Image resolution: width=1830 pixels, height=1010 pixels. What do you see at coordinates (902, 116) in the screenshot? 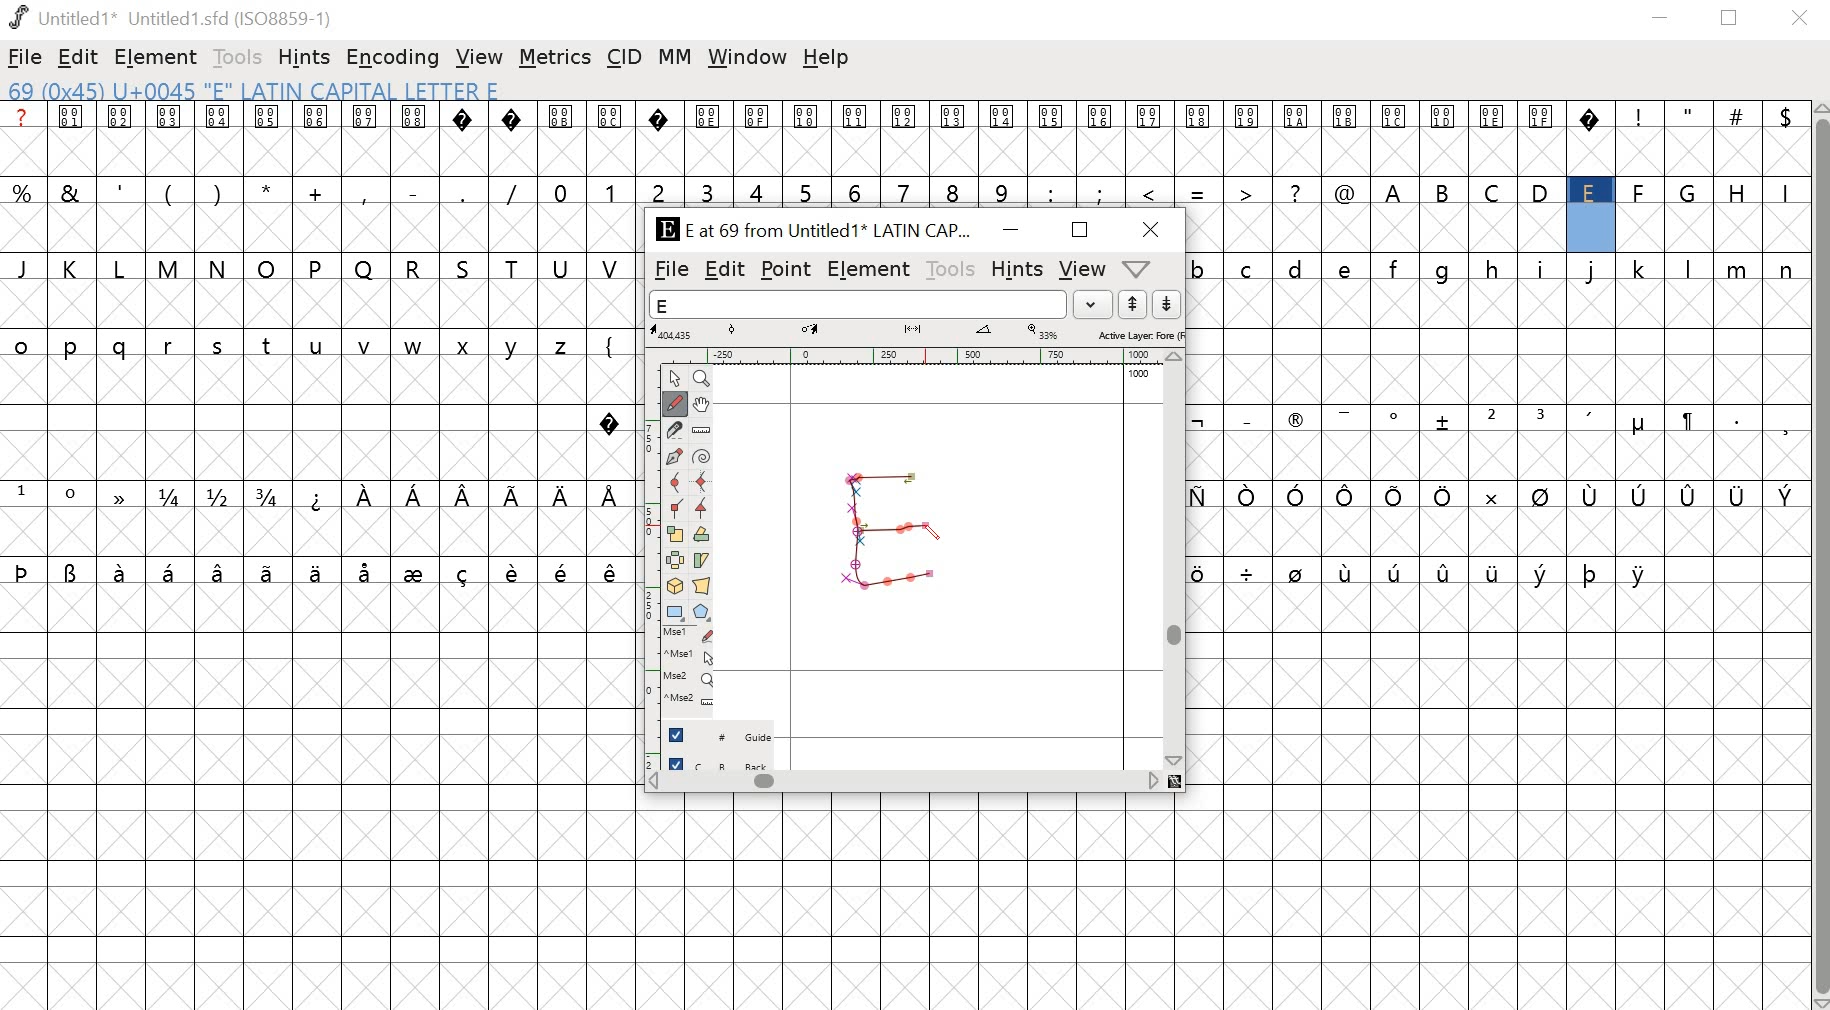
I see `special characters and symbols` at bounding box center [902, 116].